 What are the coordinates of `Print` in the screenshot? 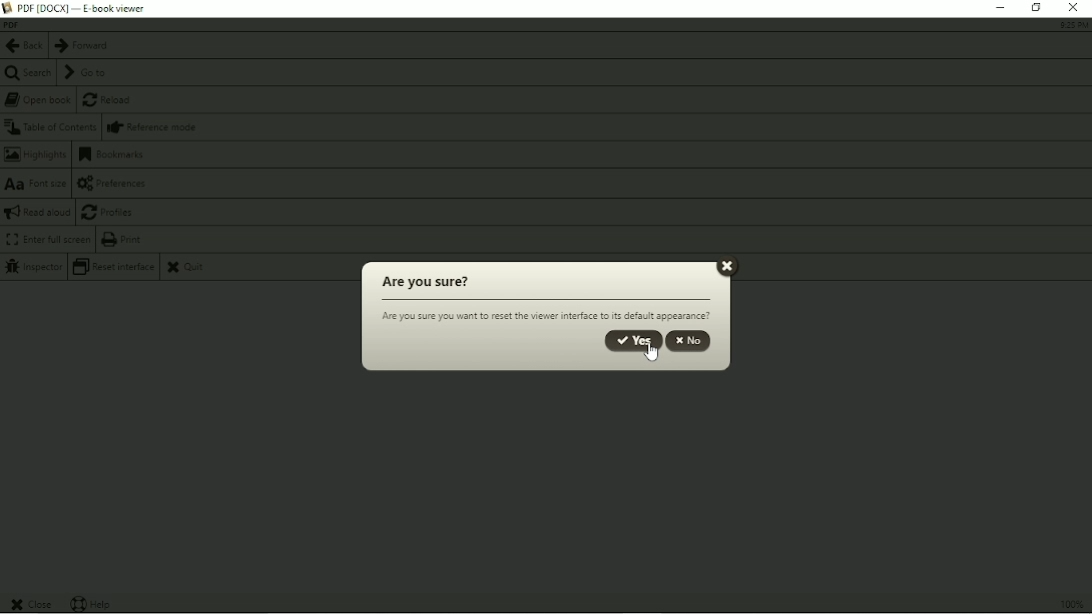 It's located at (124, 239).